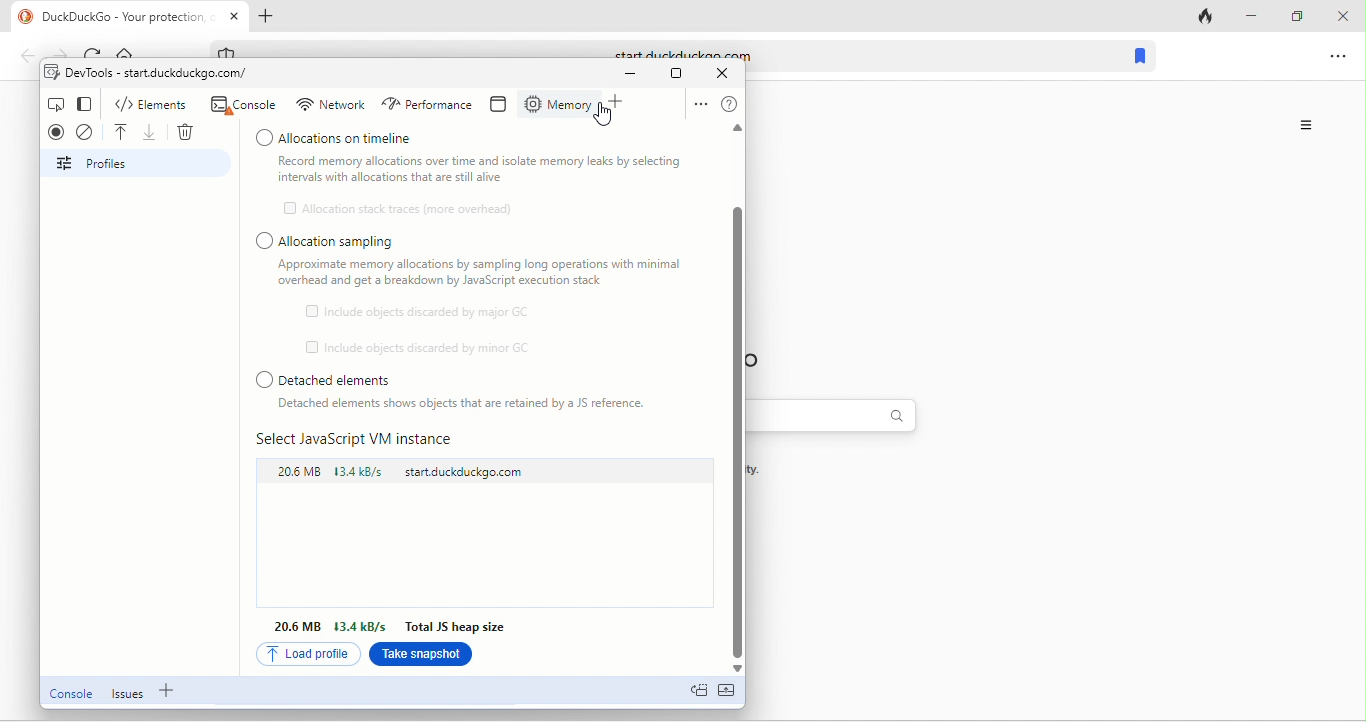  What do you see at coordinates (1340, 62) in the screenshot?
I see `option` at bounding box center [1340, 62].